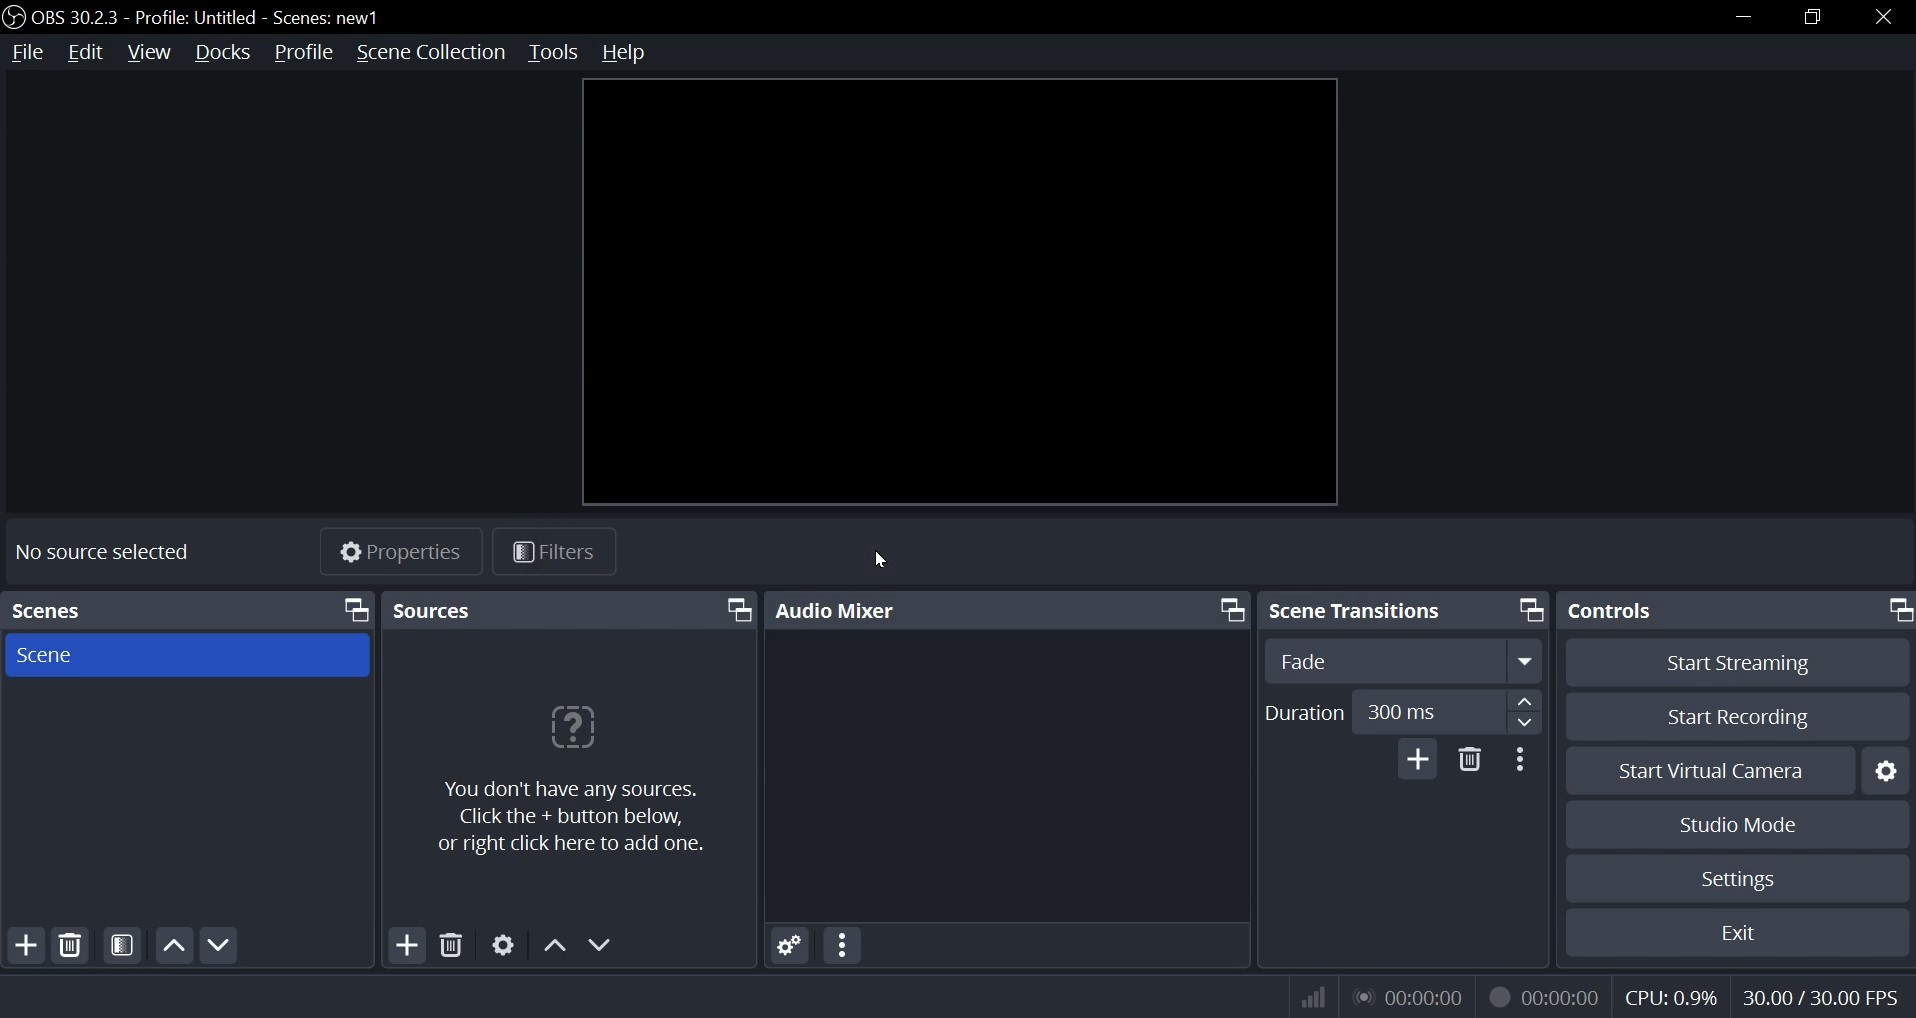  What do you see at coordinates (222, 55) in the screenshot?
I see `docks` at bounding box center [222, 55].